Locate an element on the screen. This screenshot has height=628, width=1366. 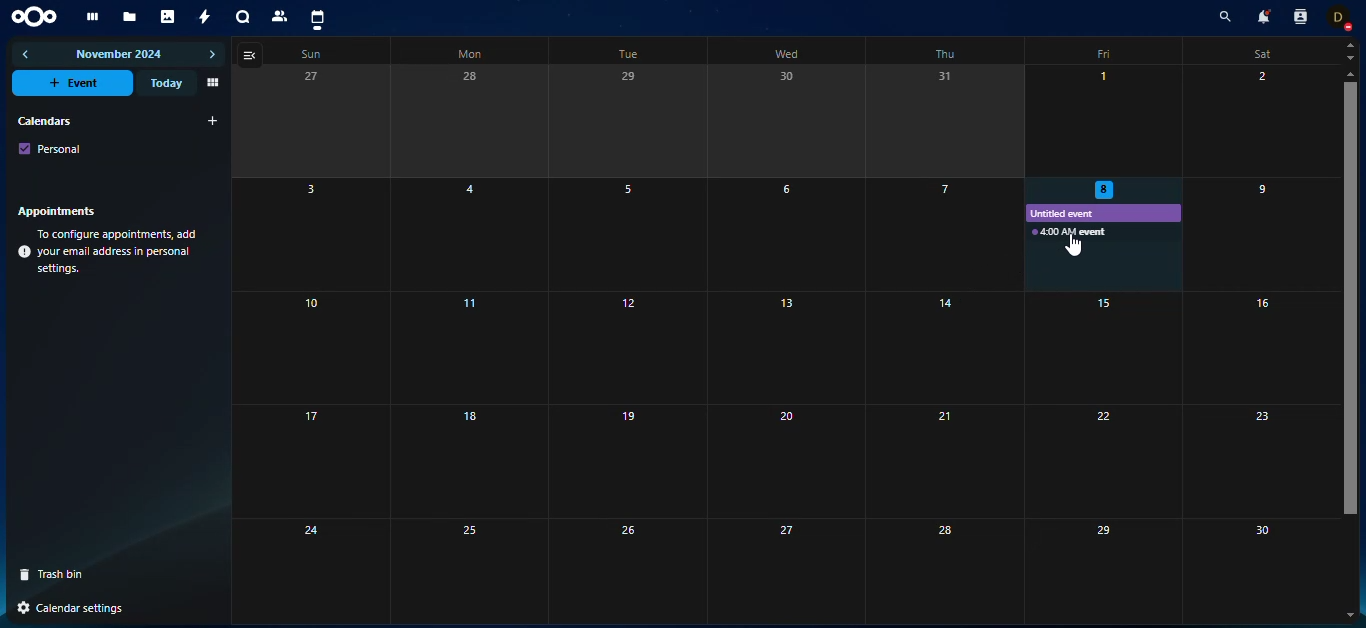
down is located at coordinates (1353, 613).